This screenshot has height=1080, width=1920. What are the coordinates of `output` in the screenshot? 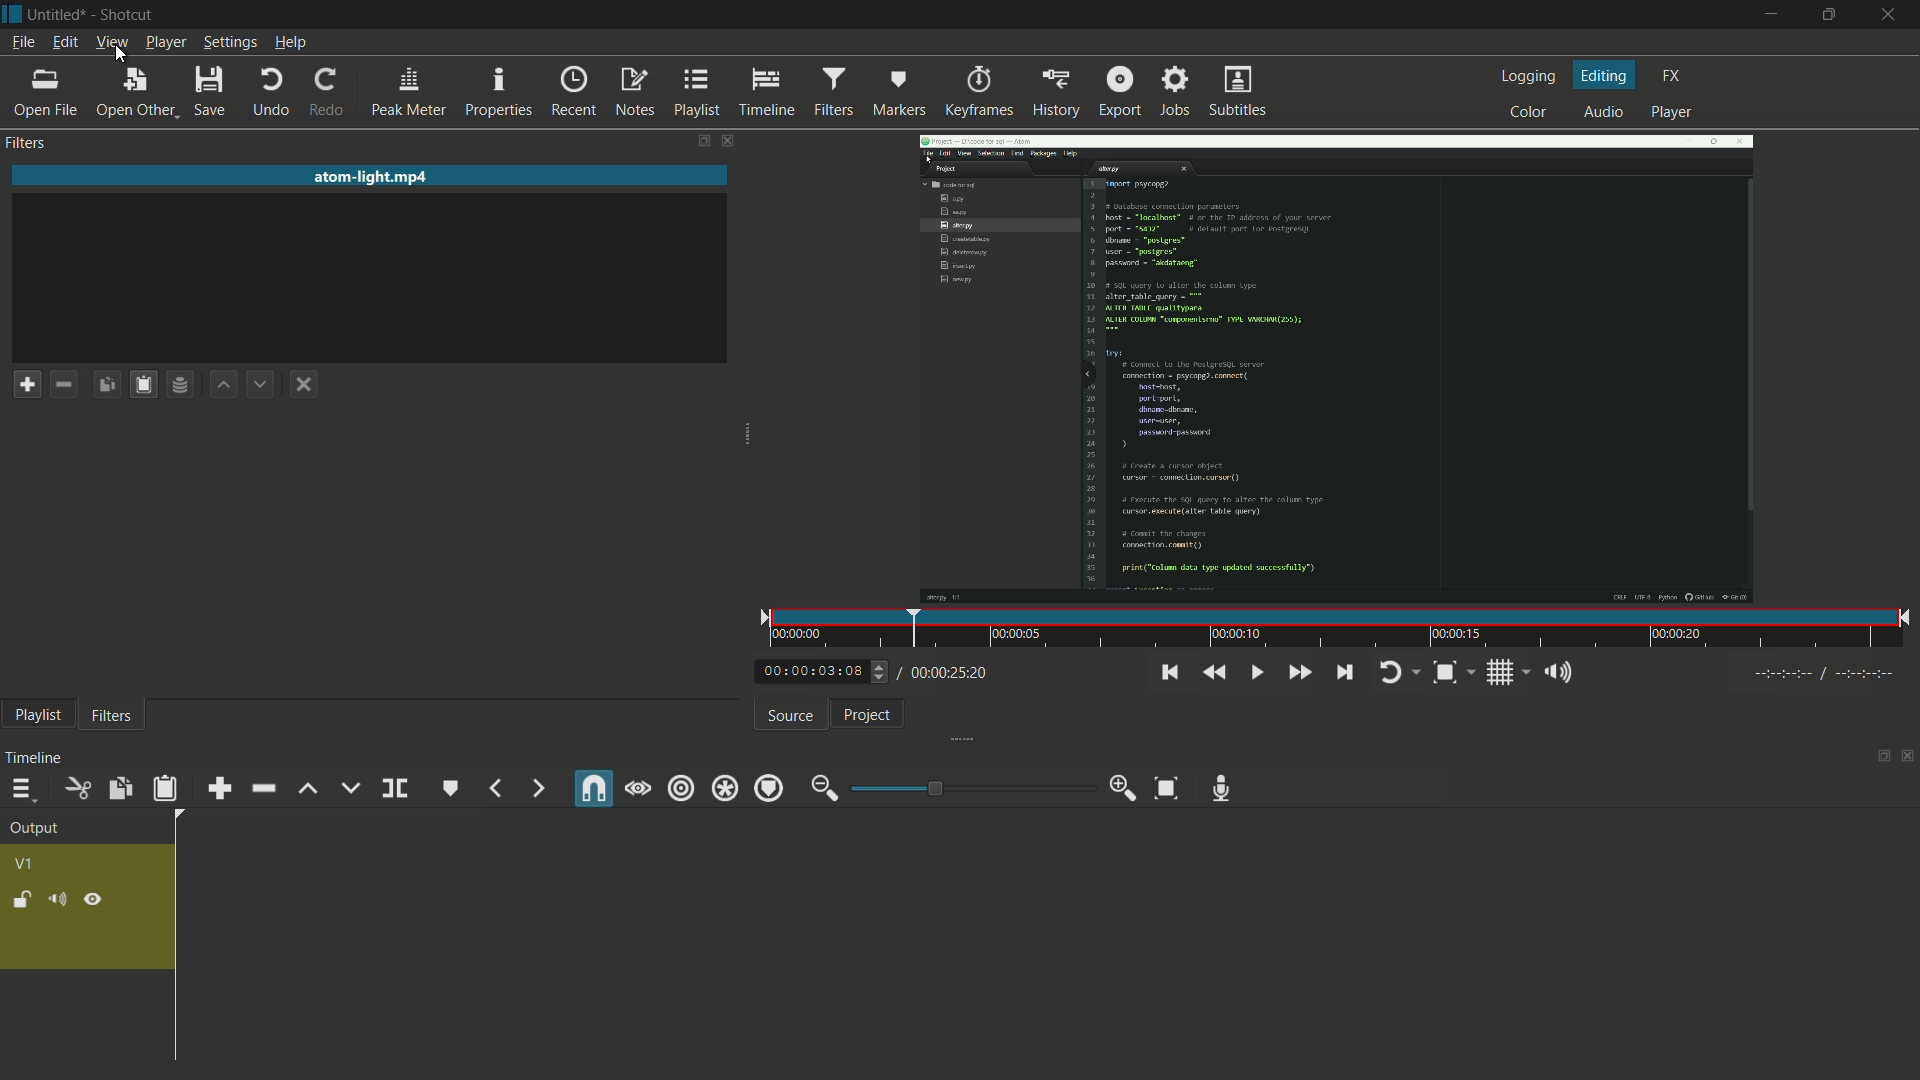 It's located at (34, 828).